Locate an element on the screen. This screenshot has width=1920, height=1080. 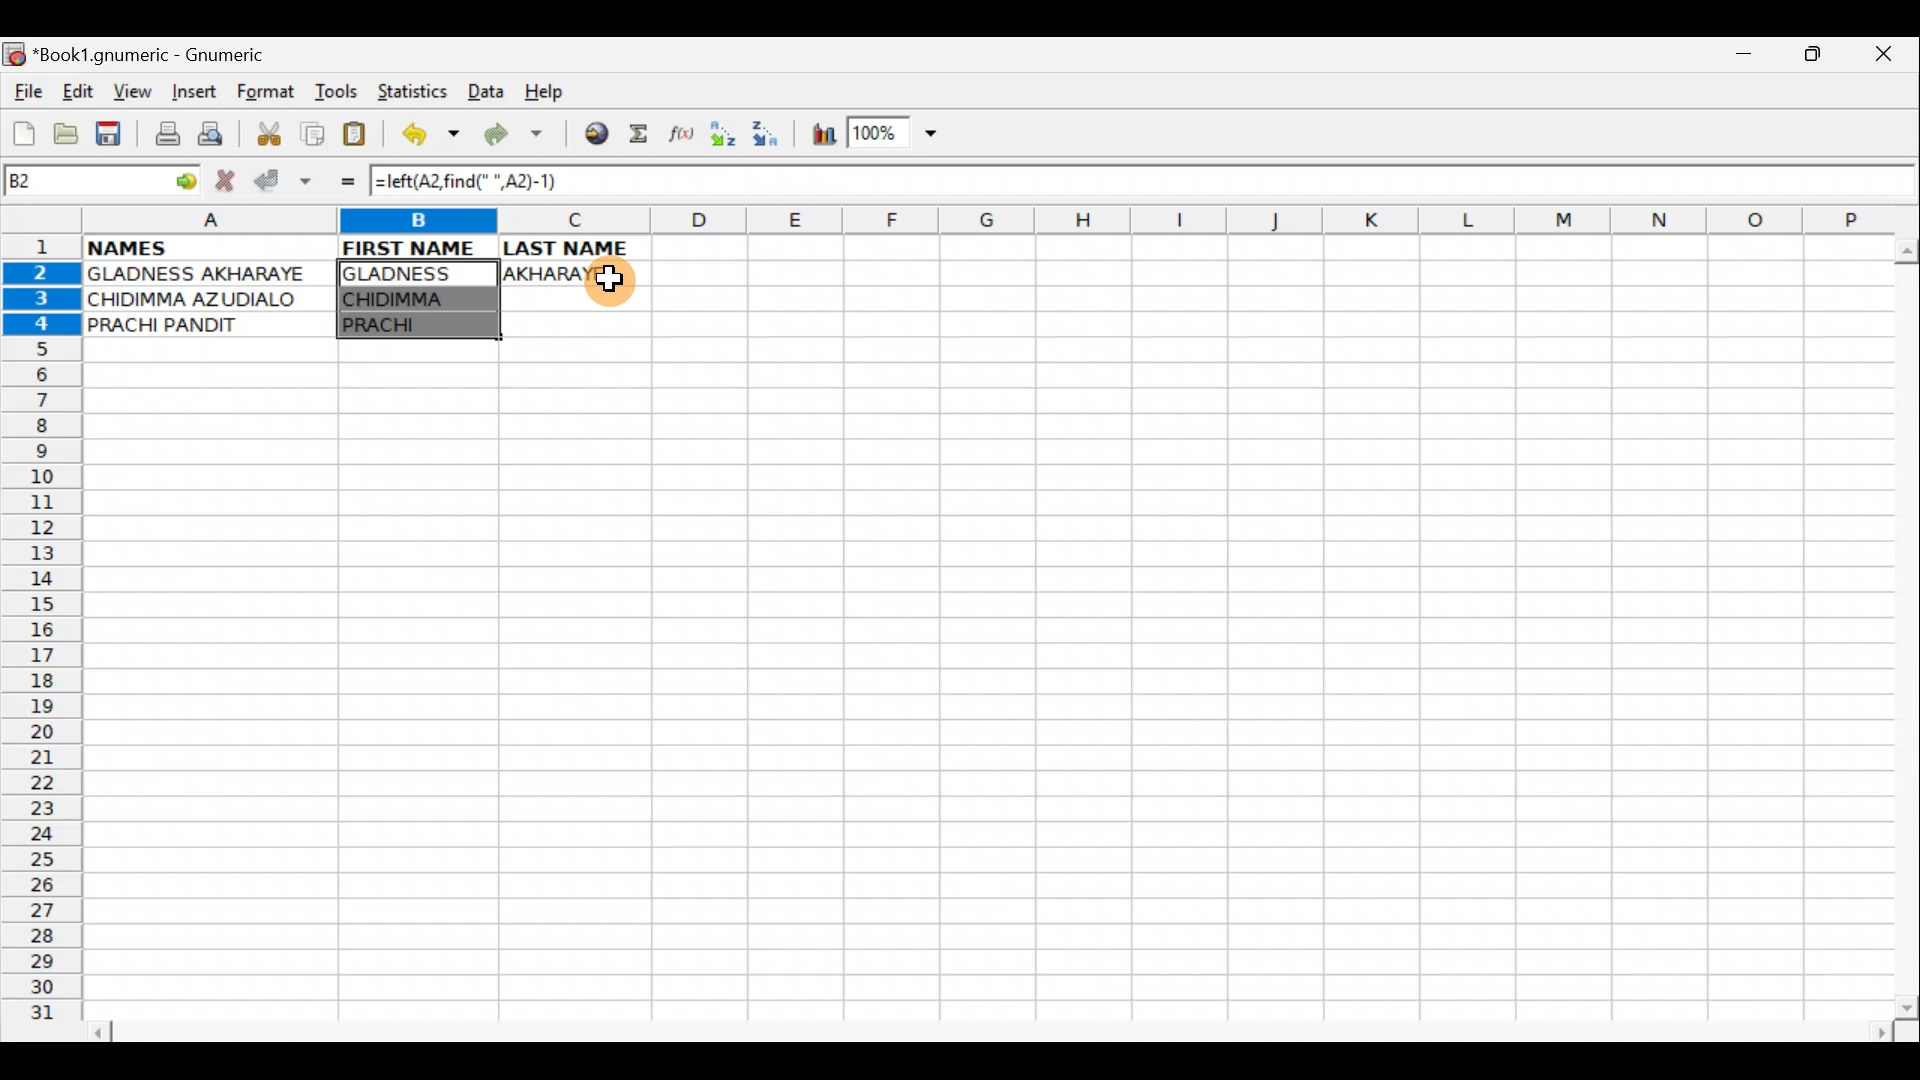
Sort Descending order is located at coordinates (771, 139).